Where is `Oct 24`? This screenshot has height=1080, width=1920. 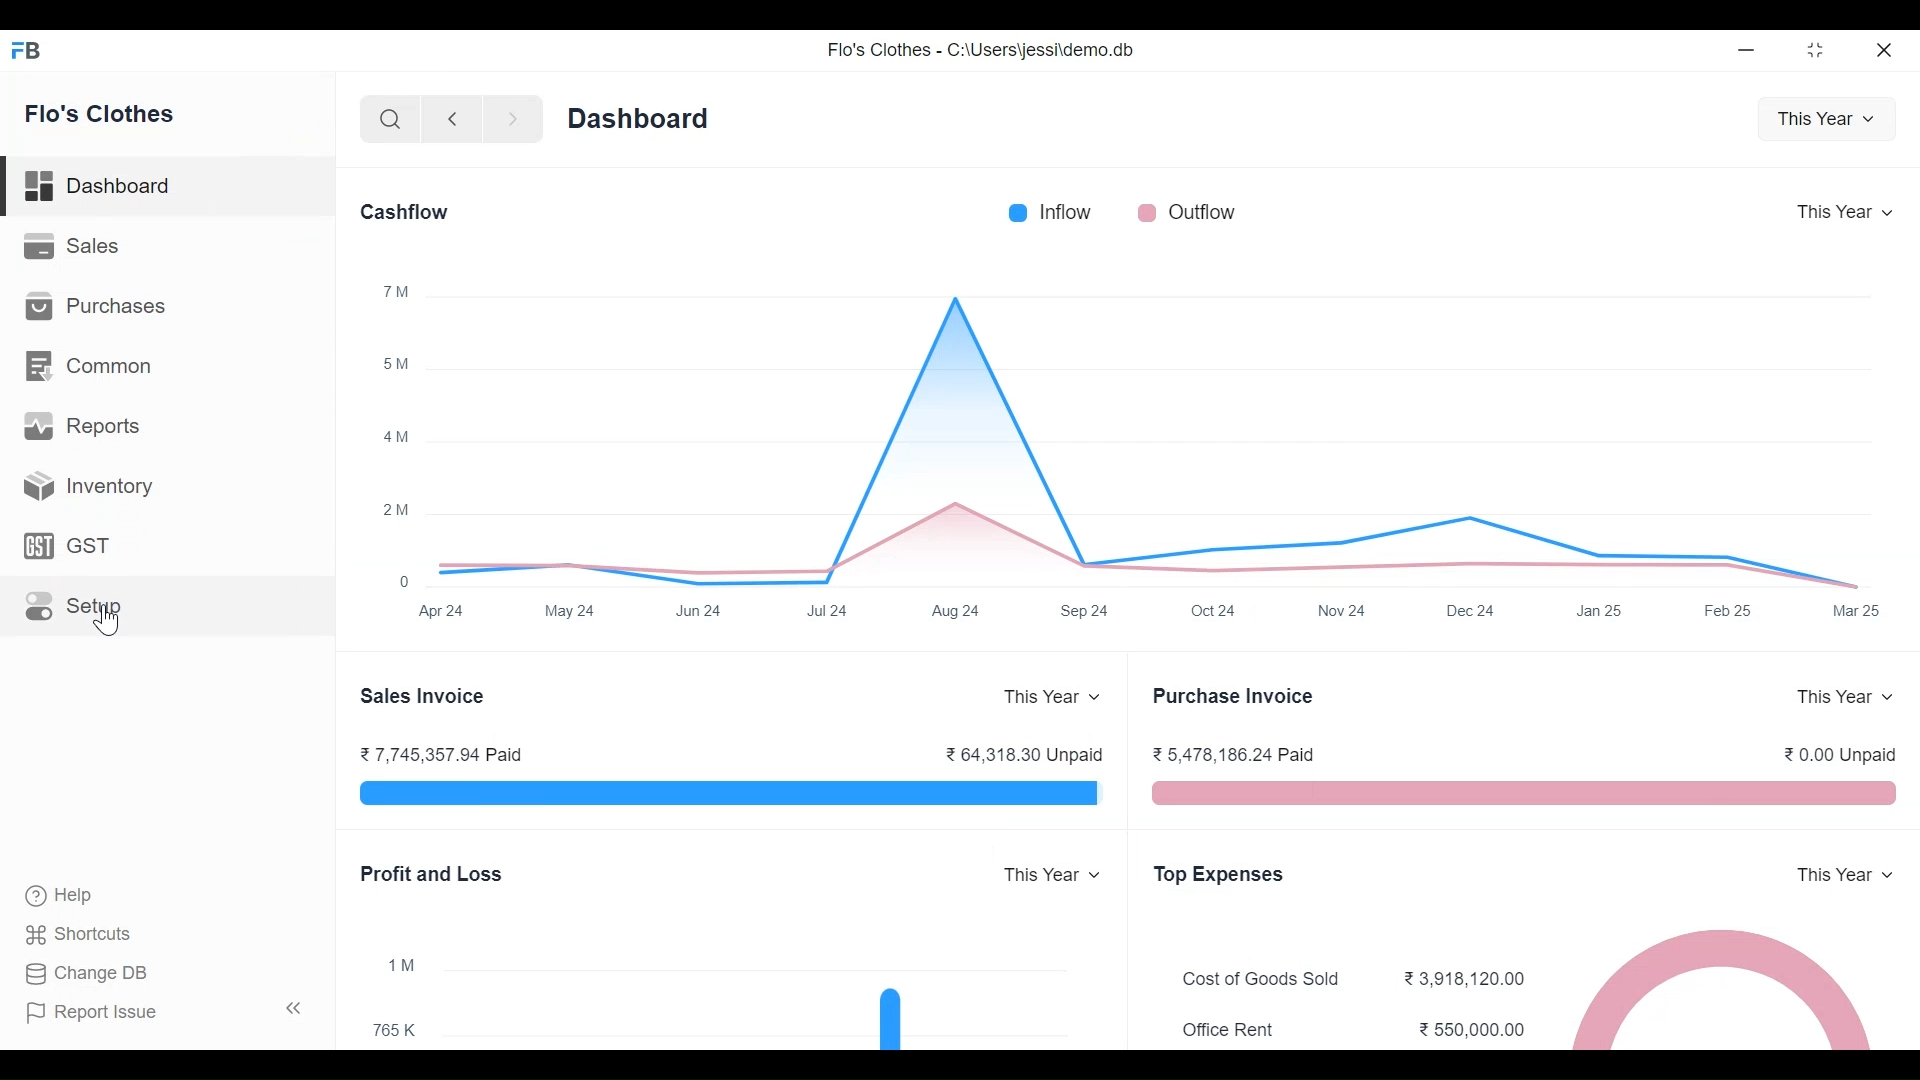 Oct 24 is located at coordinates (1218, 613).